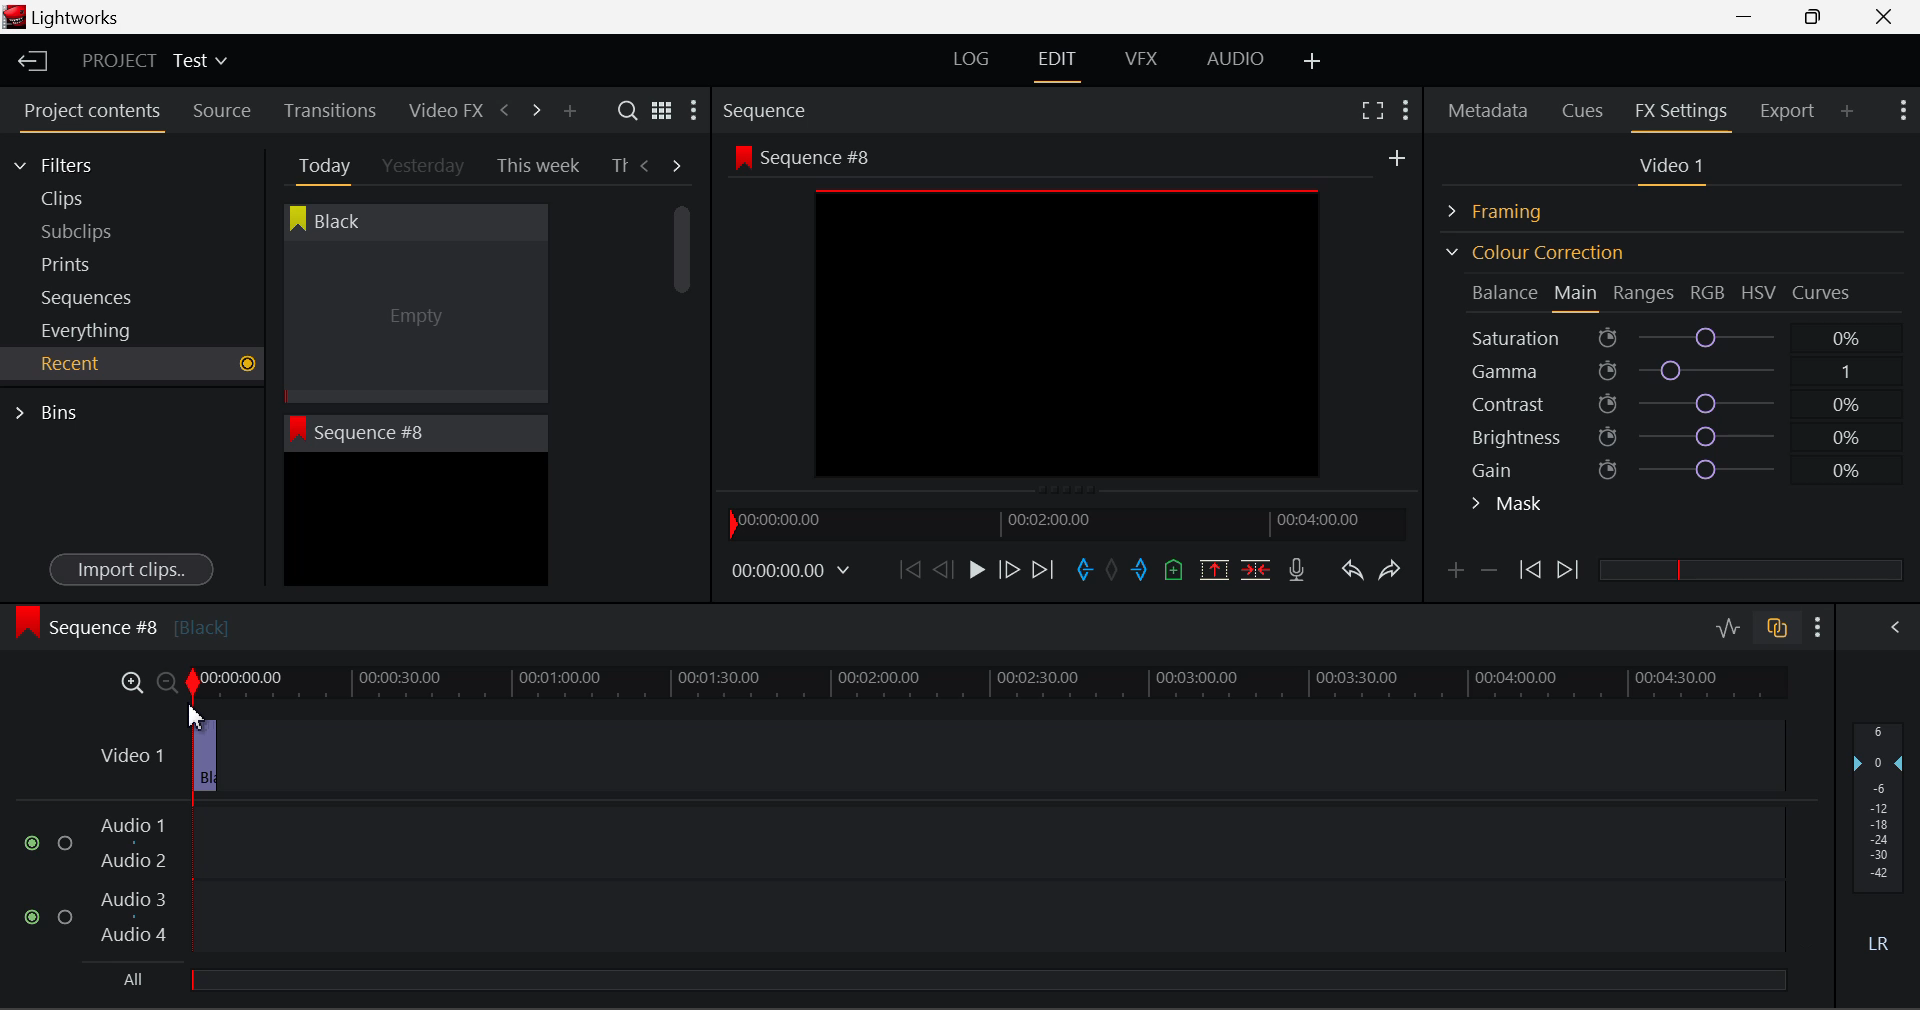 Image resolution: width=1920 pixels, height=1010 pixels. I want to click on Transitions, so click(330, 110).